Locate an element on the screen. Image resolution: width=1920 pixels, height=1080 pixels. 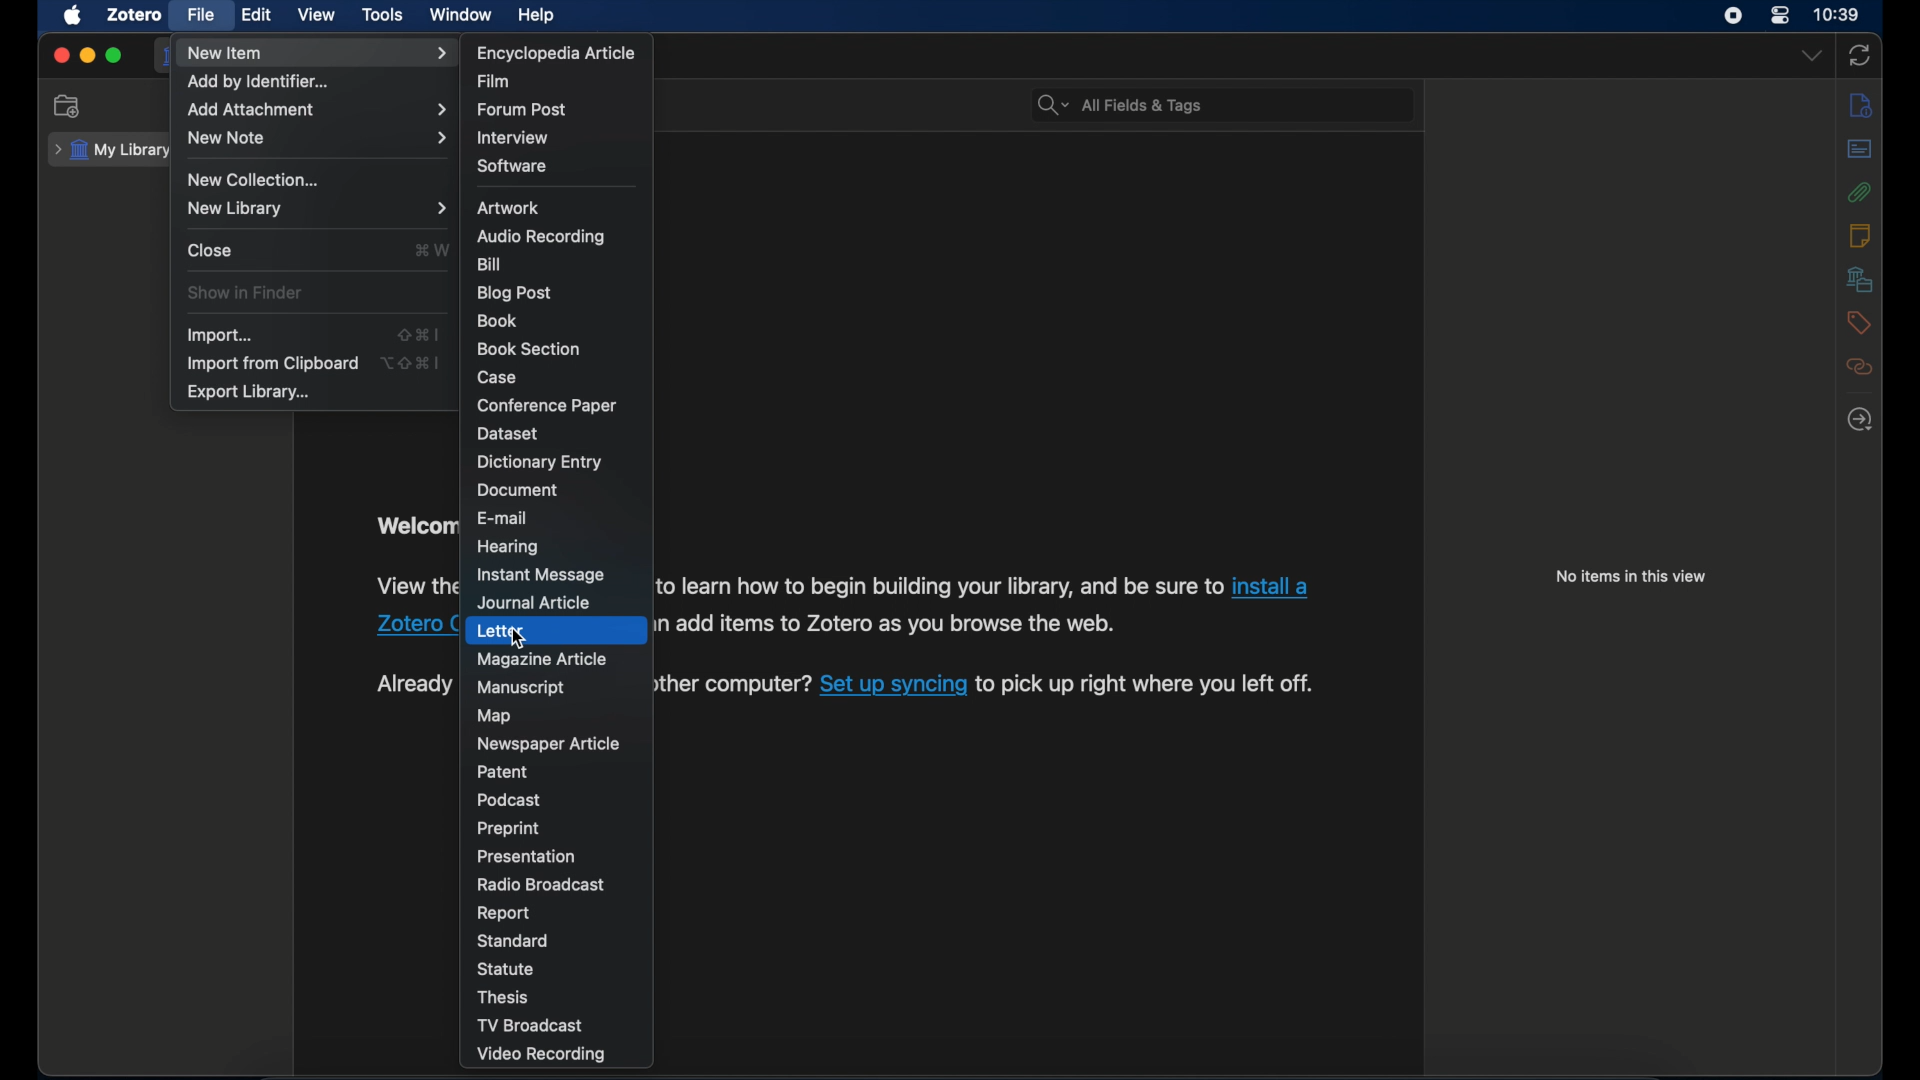
document is located at coordinates (516, 491).